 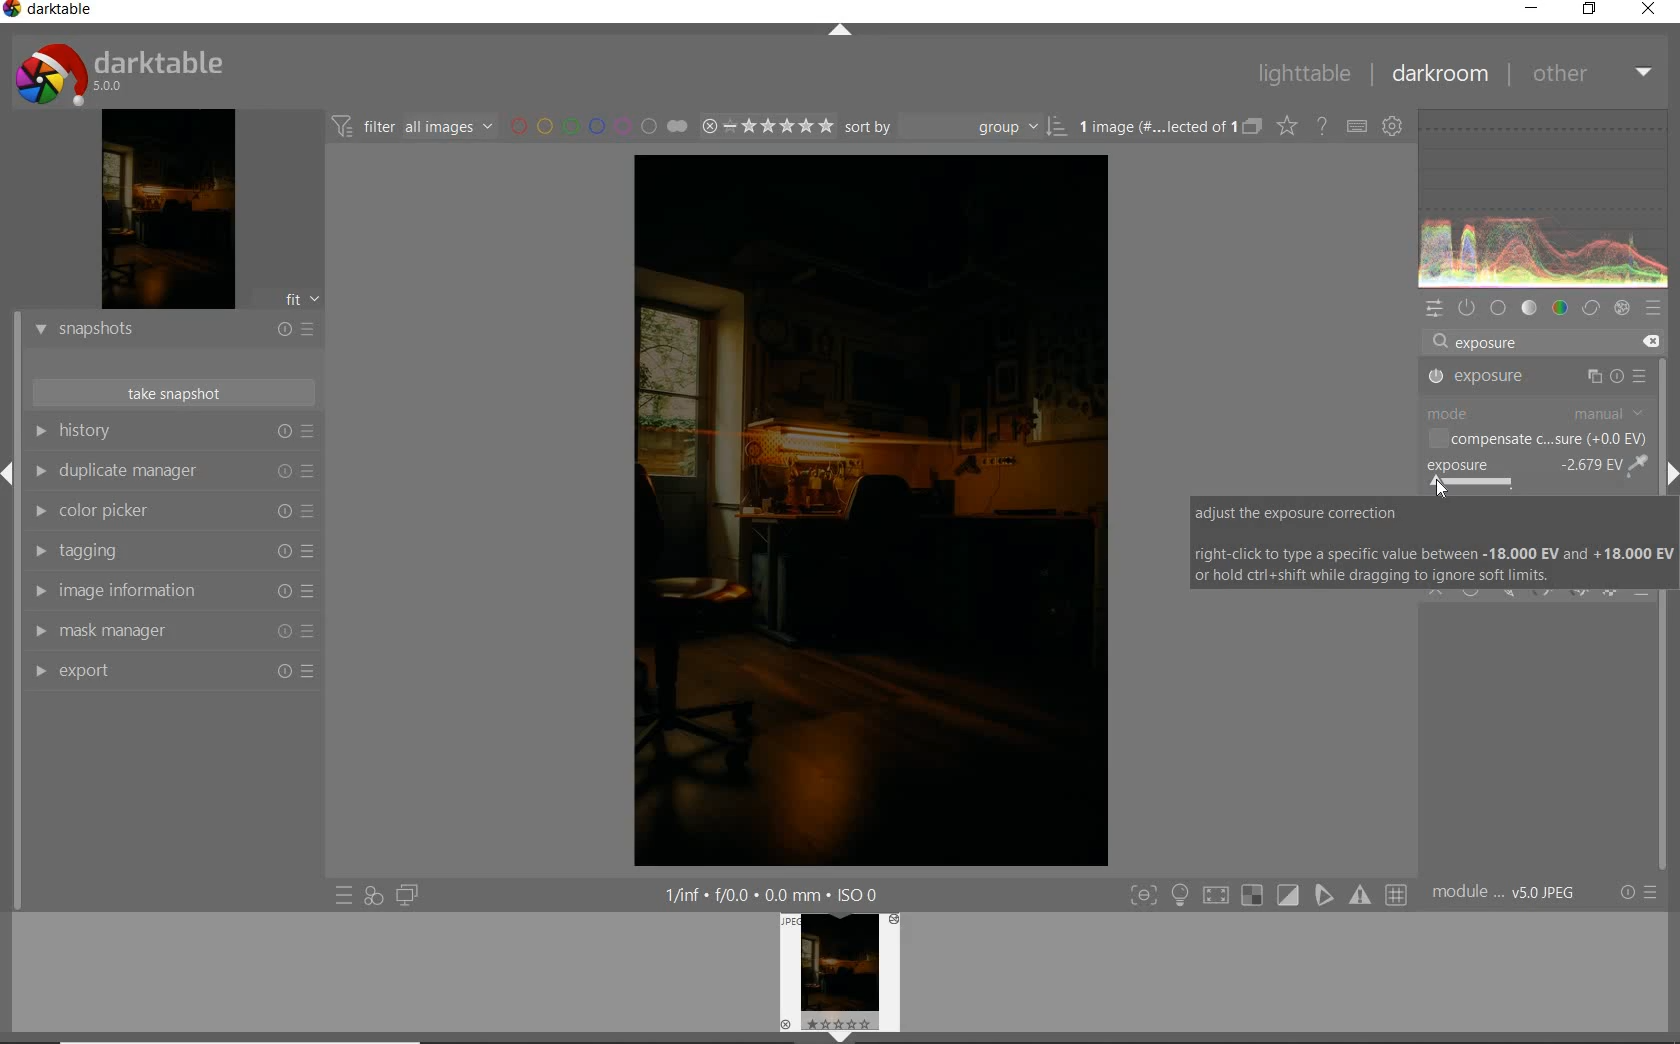 I want to click on reset or presets & preferences, so click(x=1638, y=890).